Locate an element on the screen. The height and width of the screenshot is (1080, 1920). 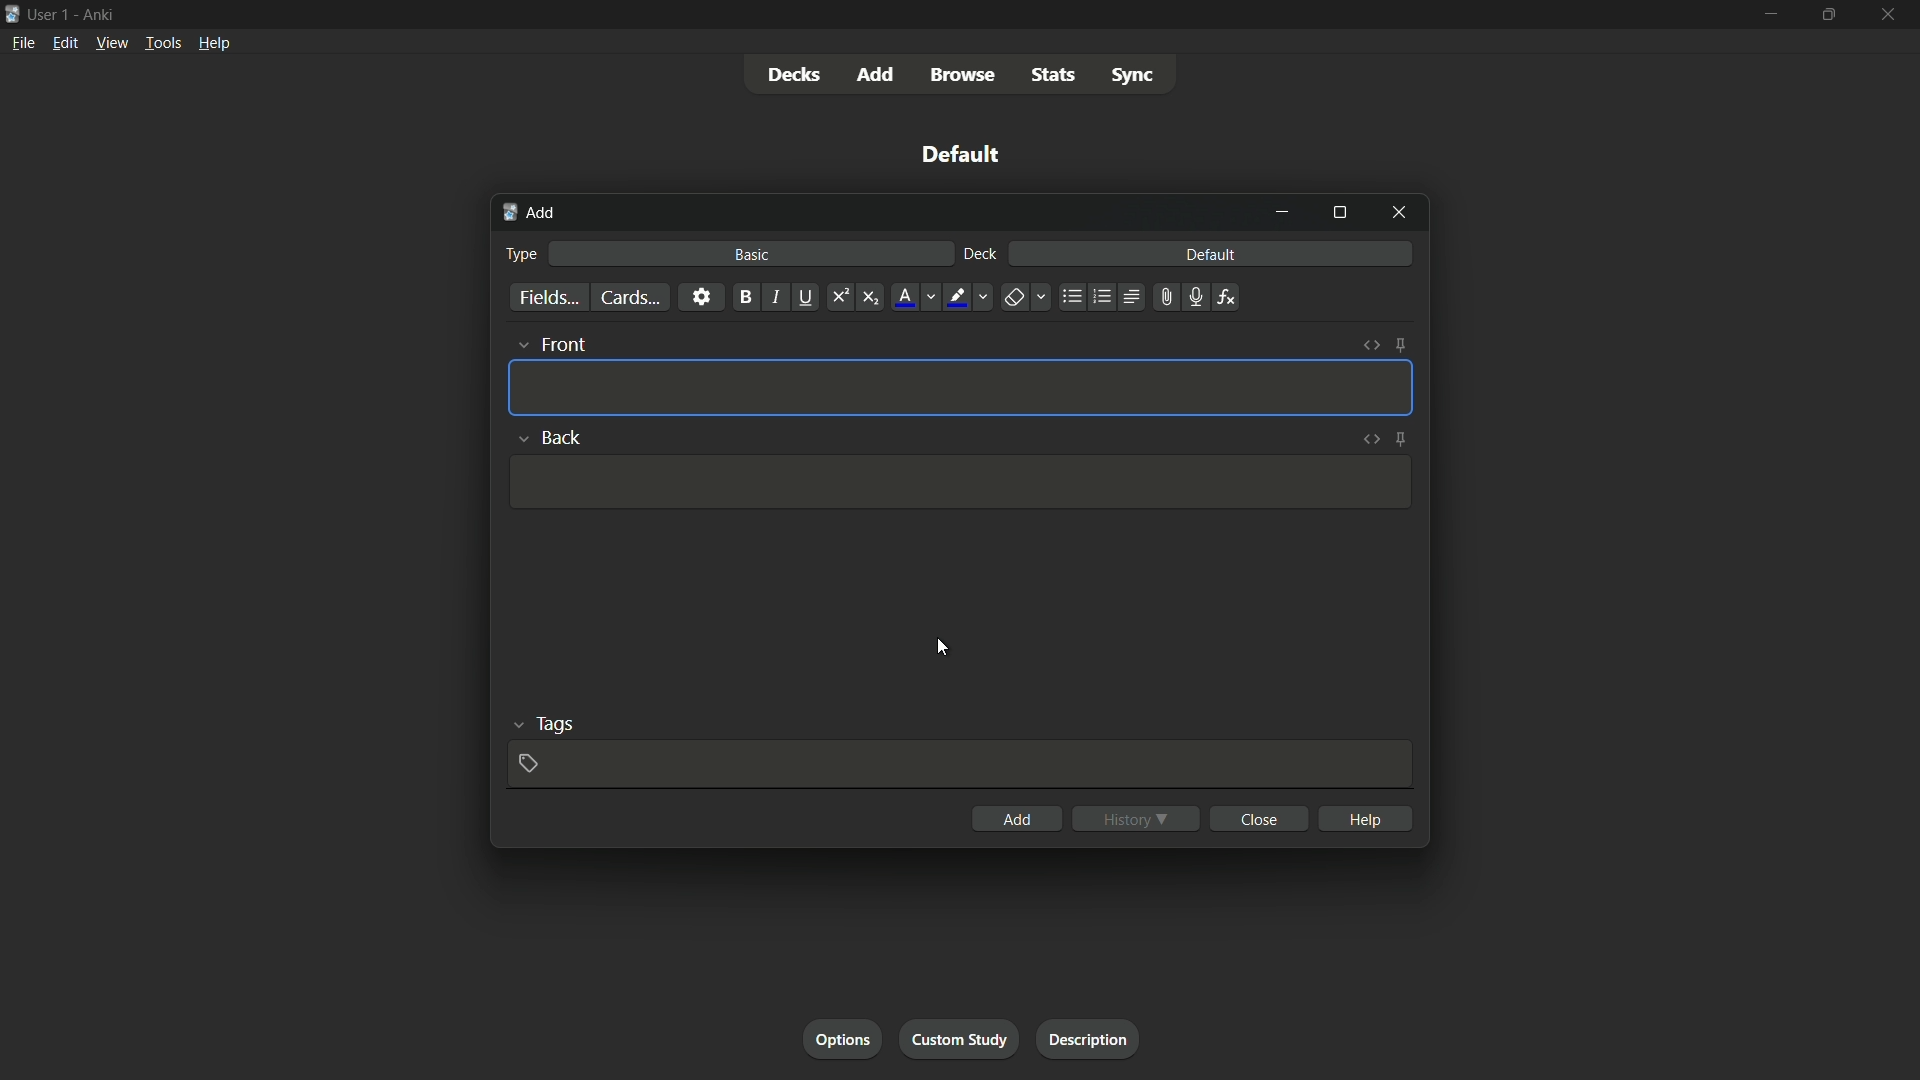
default is located at coordinates (1210, 253).